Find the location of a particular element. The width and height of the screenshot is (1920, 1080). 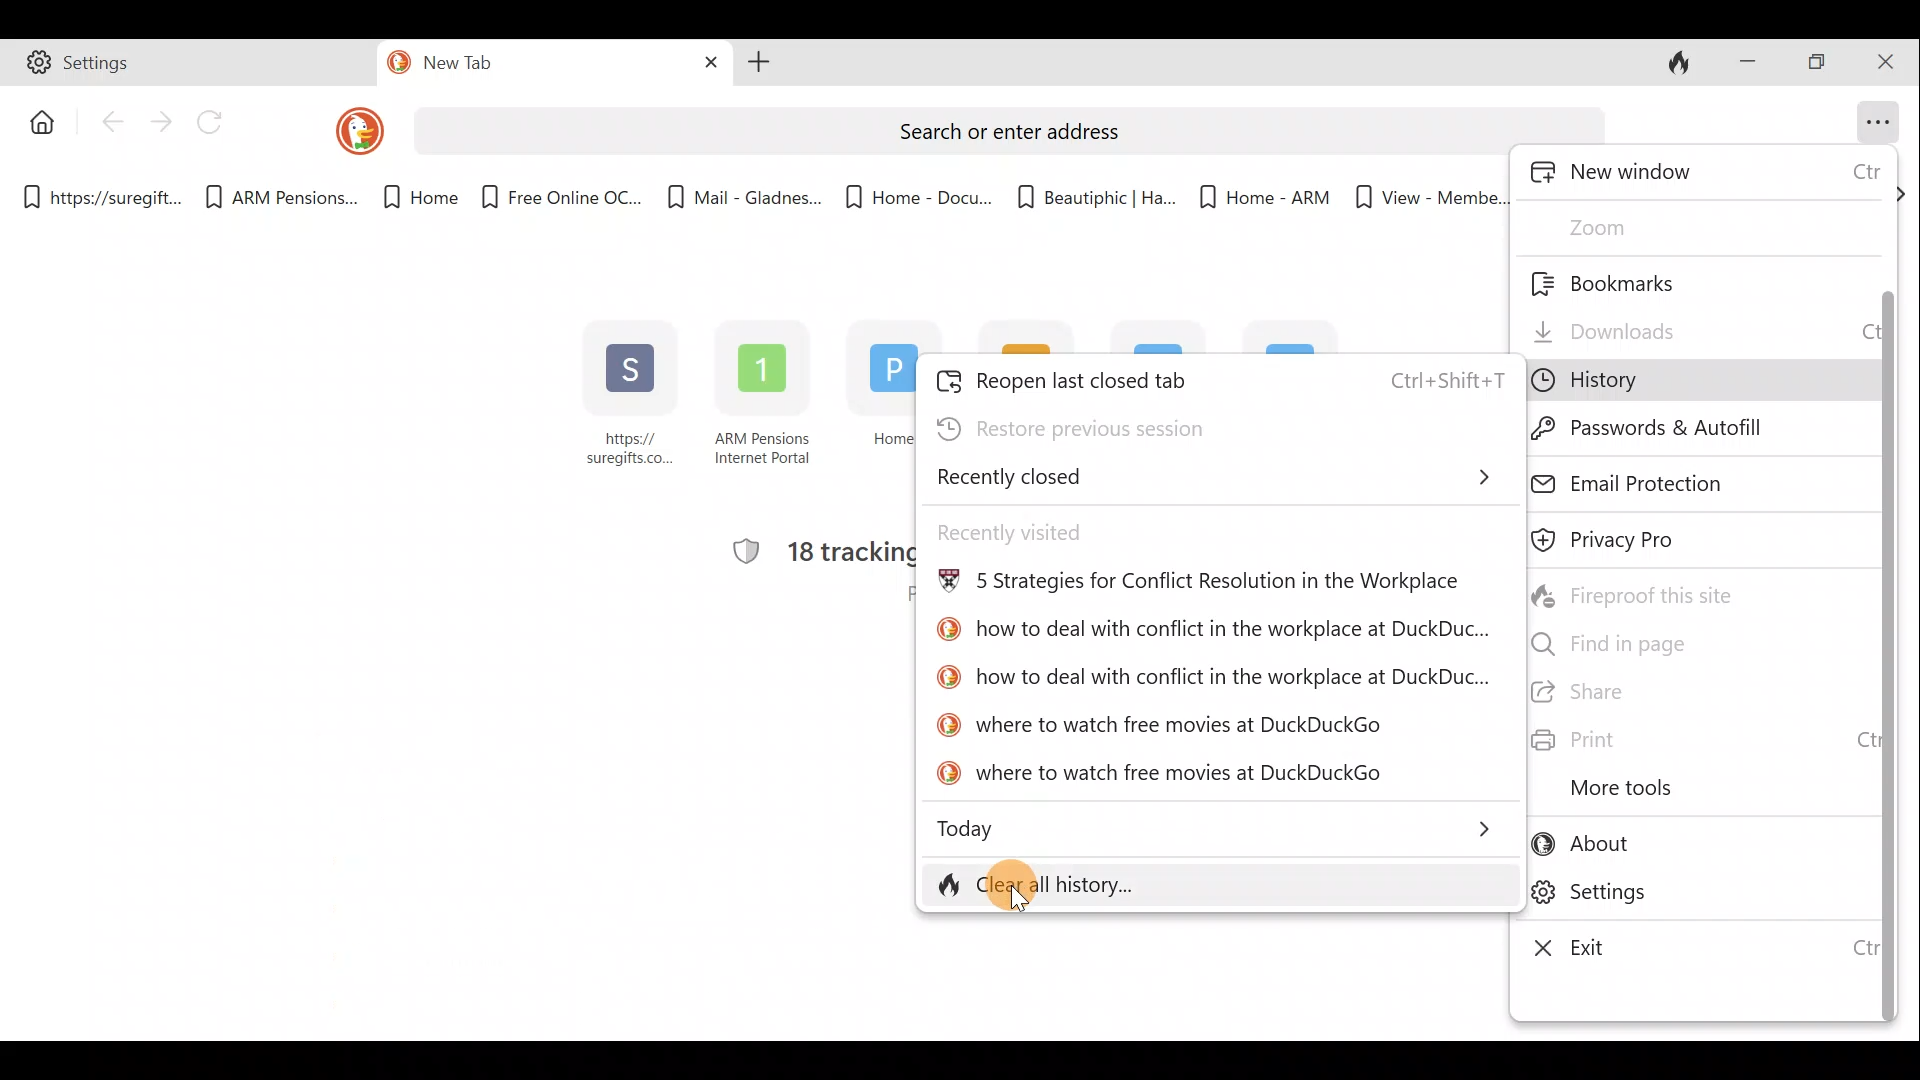

Close tabs and clear data is located at coordinates (1684, 63).